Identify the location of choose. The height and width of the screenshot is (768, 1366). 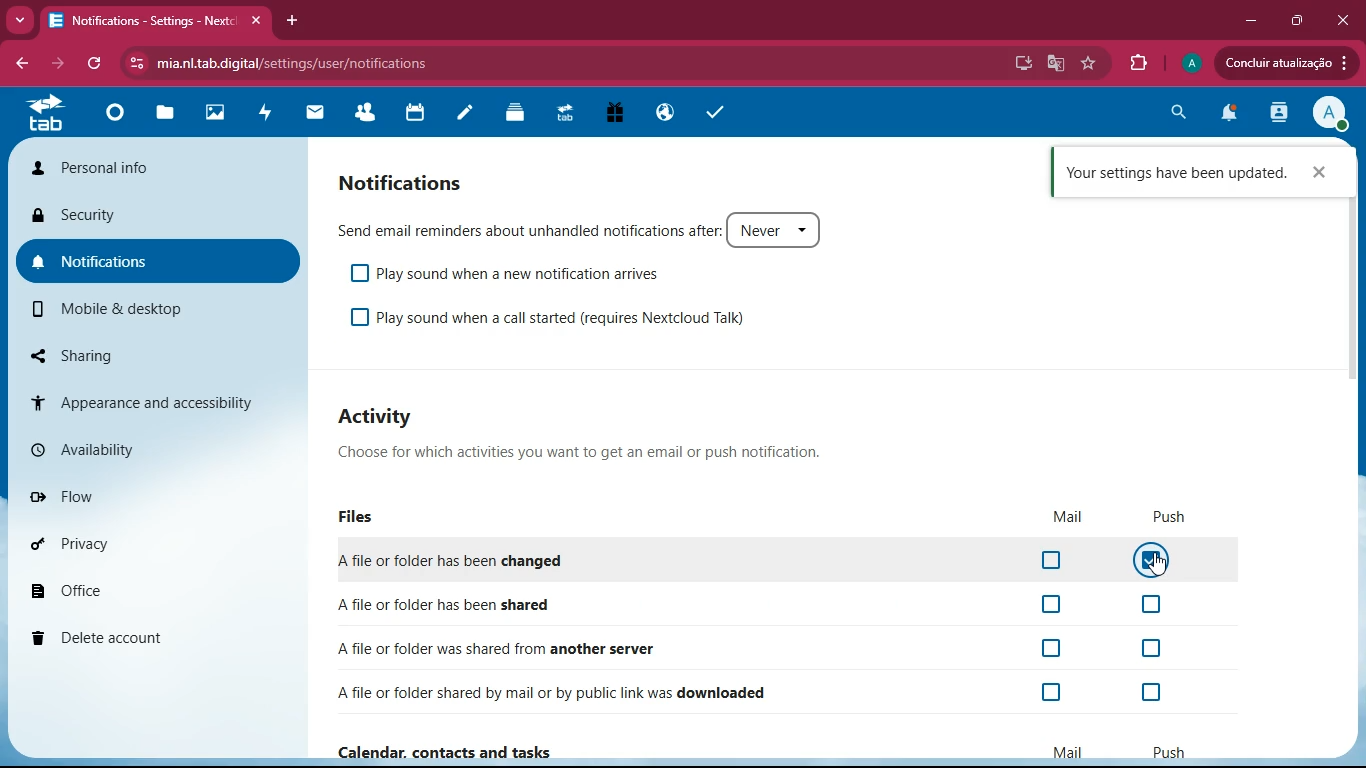
(575, 452).